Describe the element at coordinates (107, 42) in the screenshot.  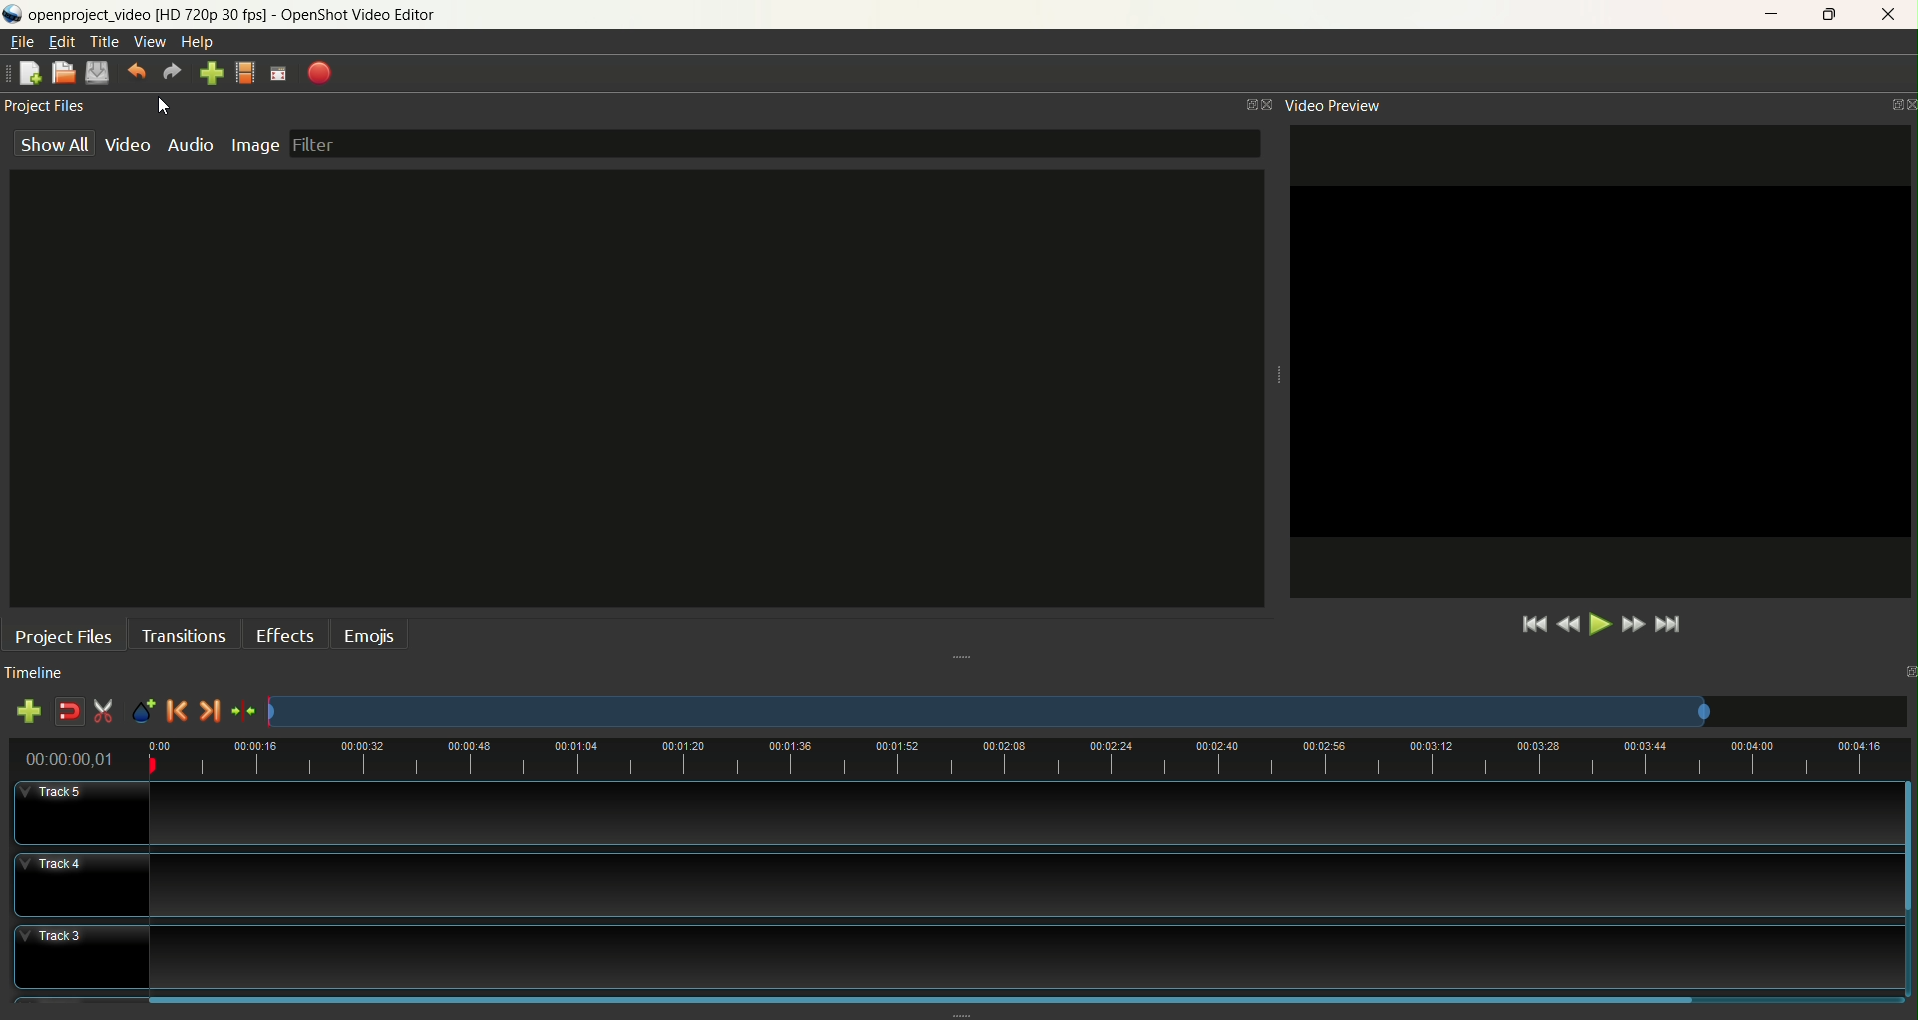
I see `title` at that location.